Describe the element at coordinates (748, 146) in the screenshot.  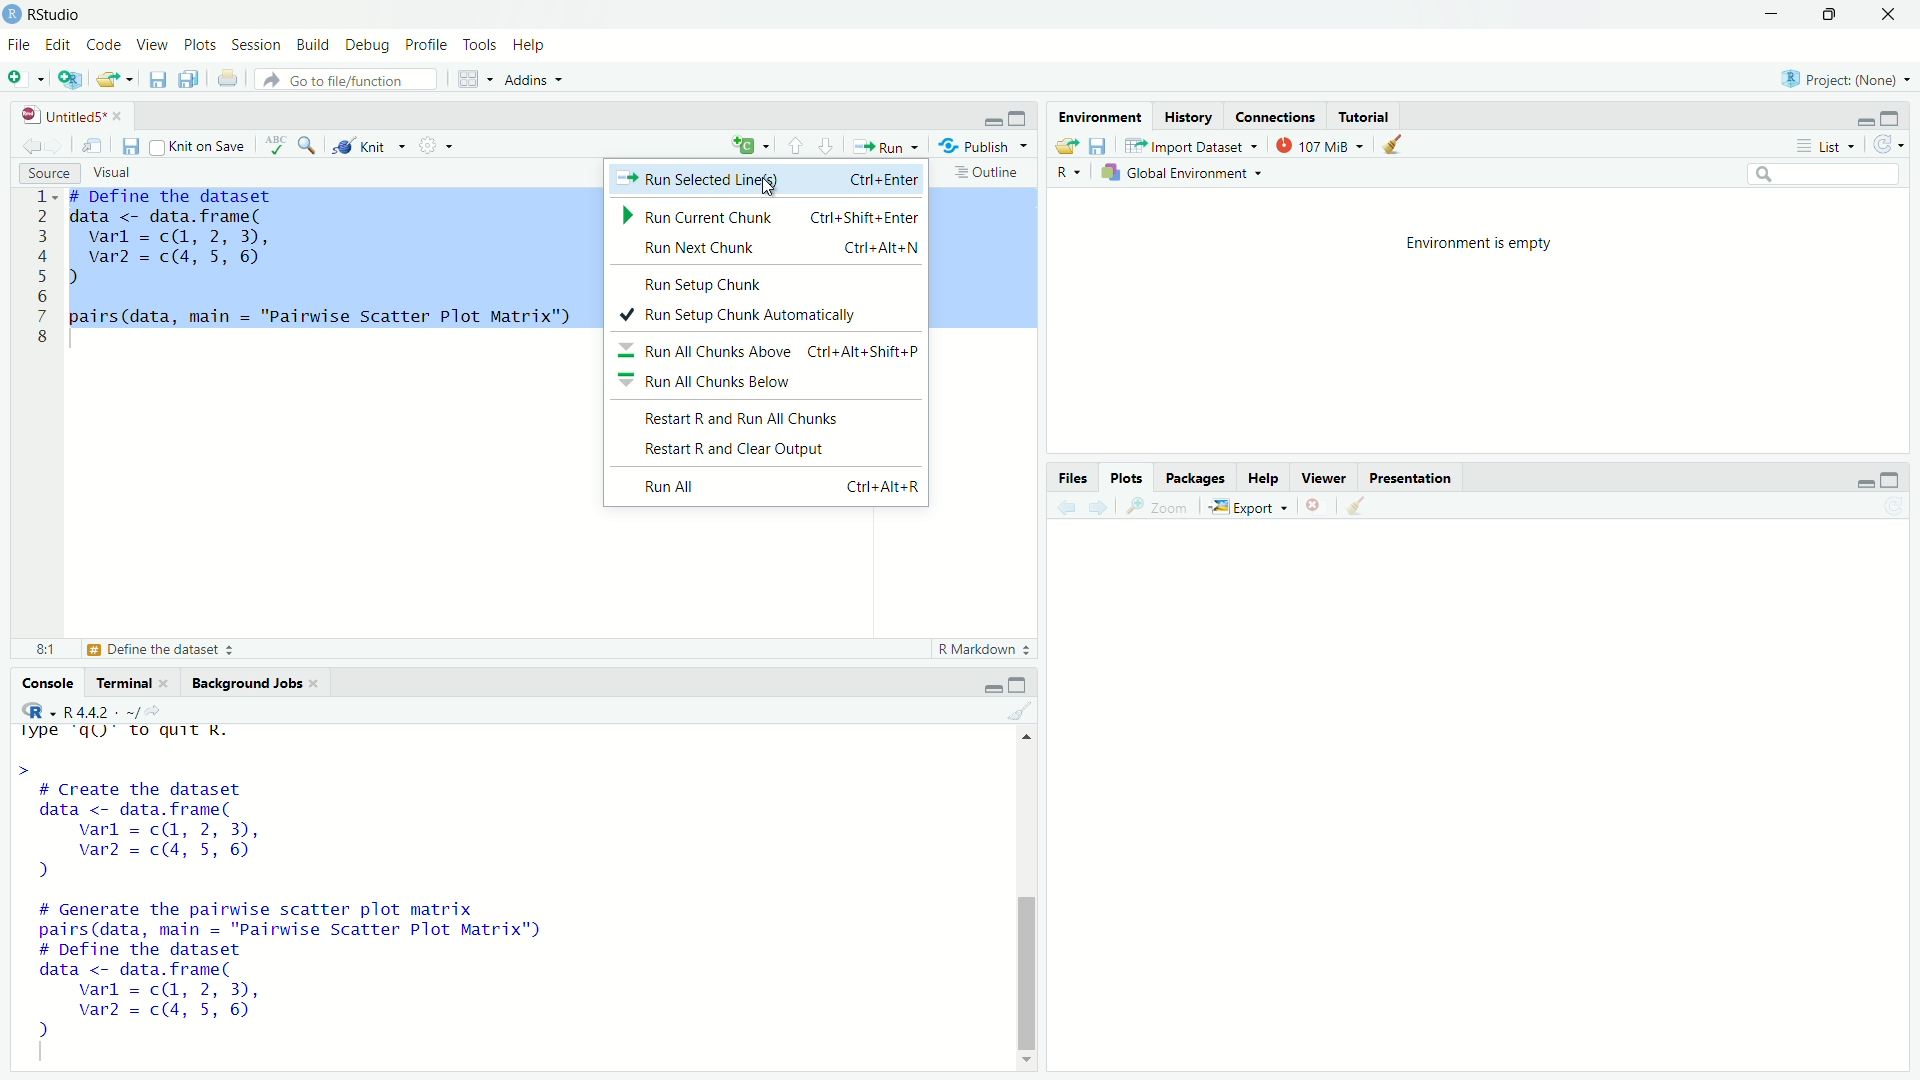
I see `C` at that location.